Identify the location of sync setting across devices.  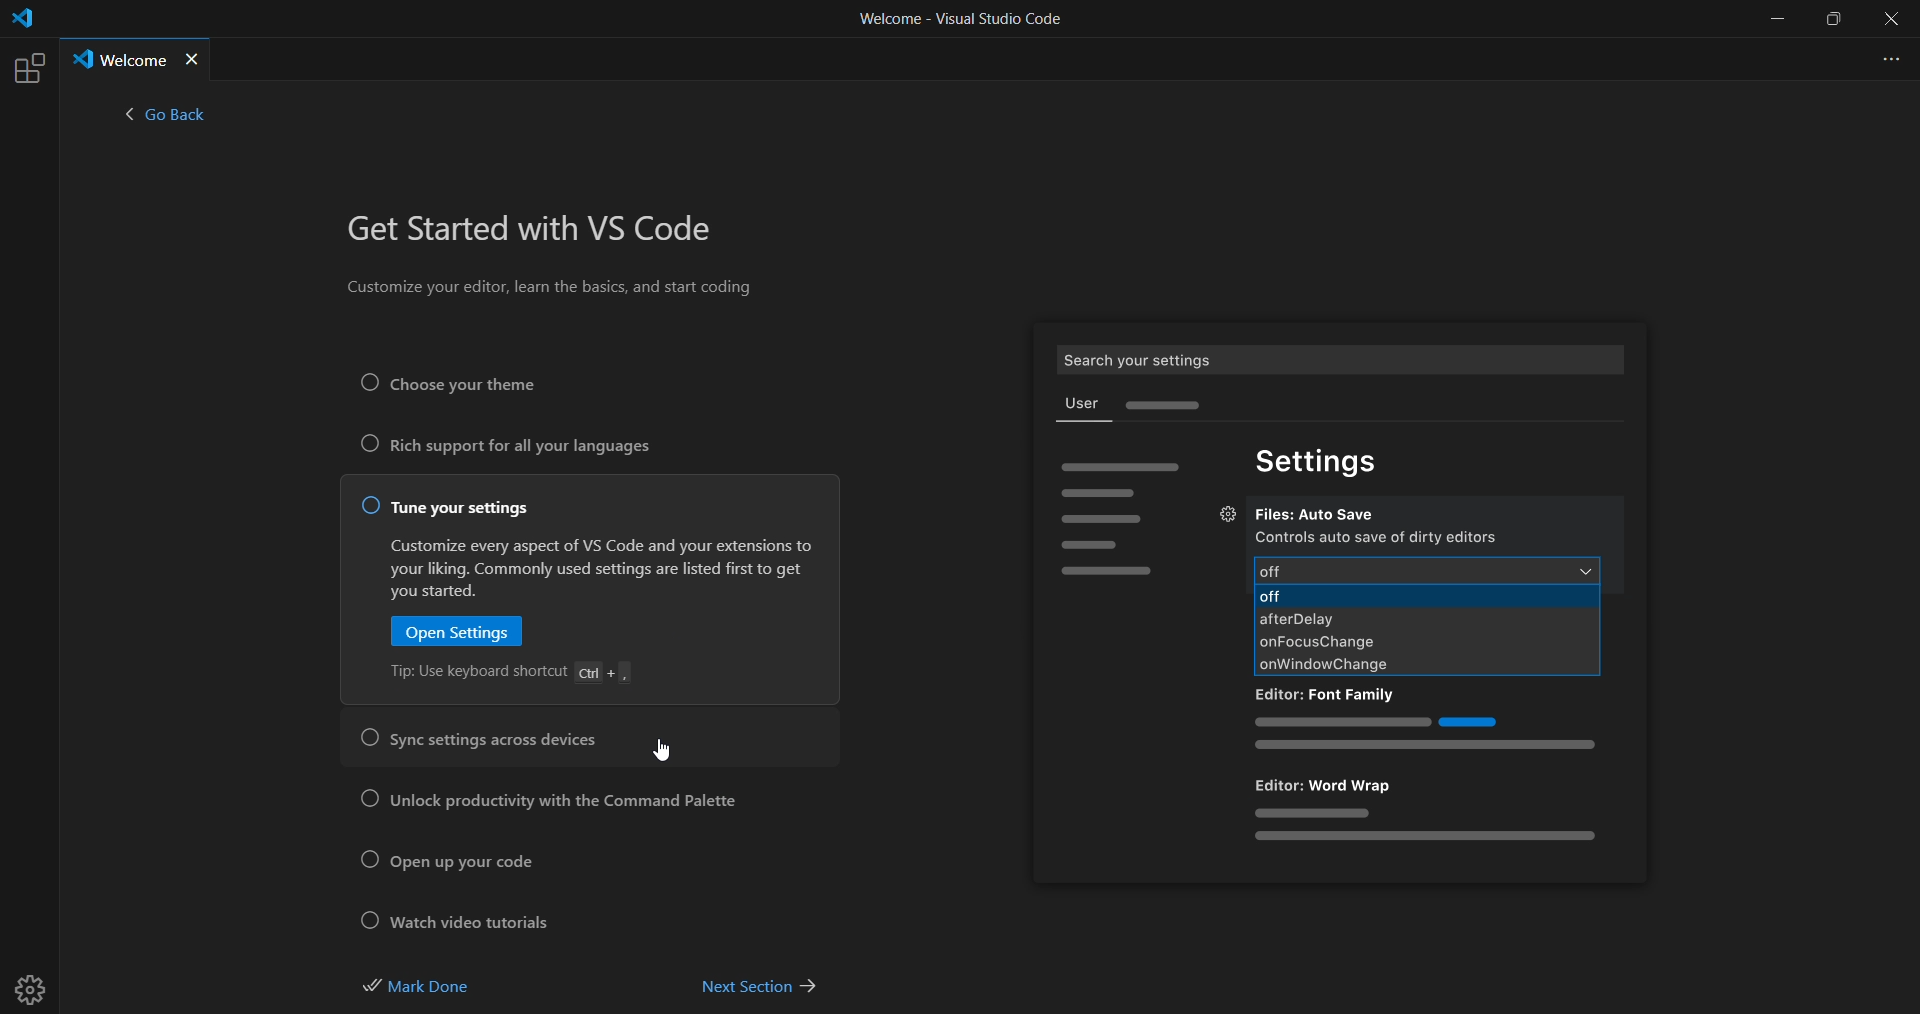
(480, 741).